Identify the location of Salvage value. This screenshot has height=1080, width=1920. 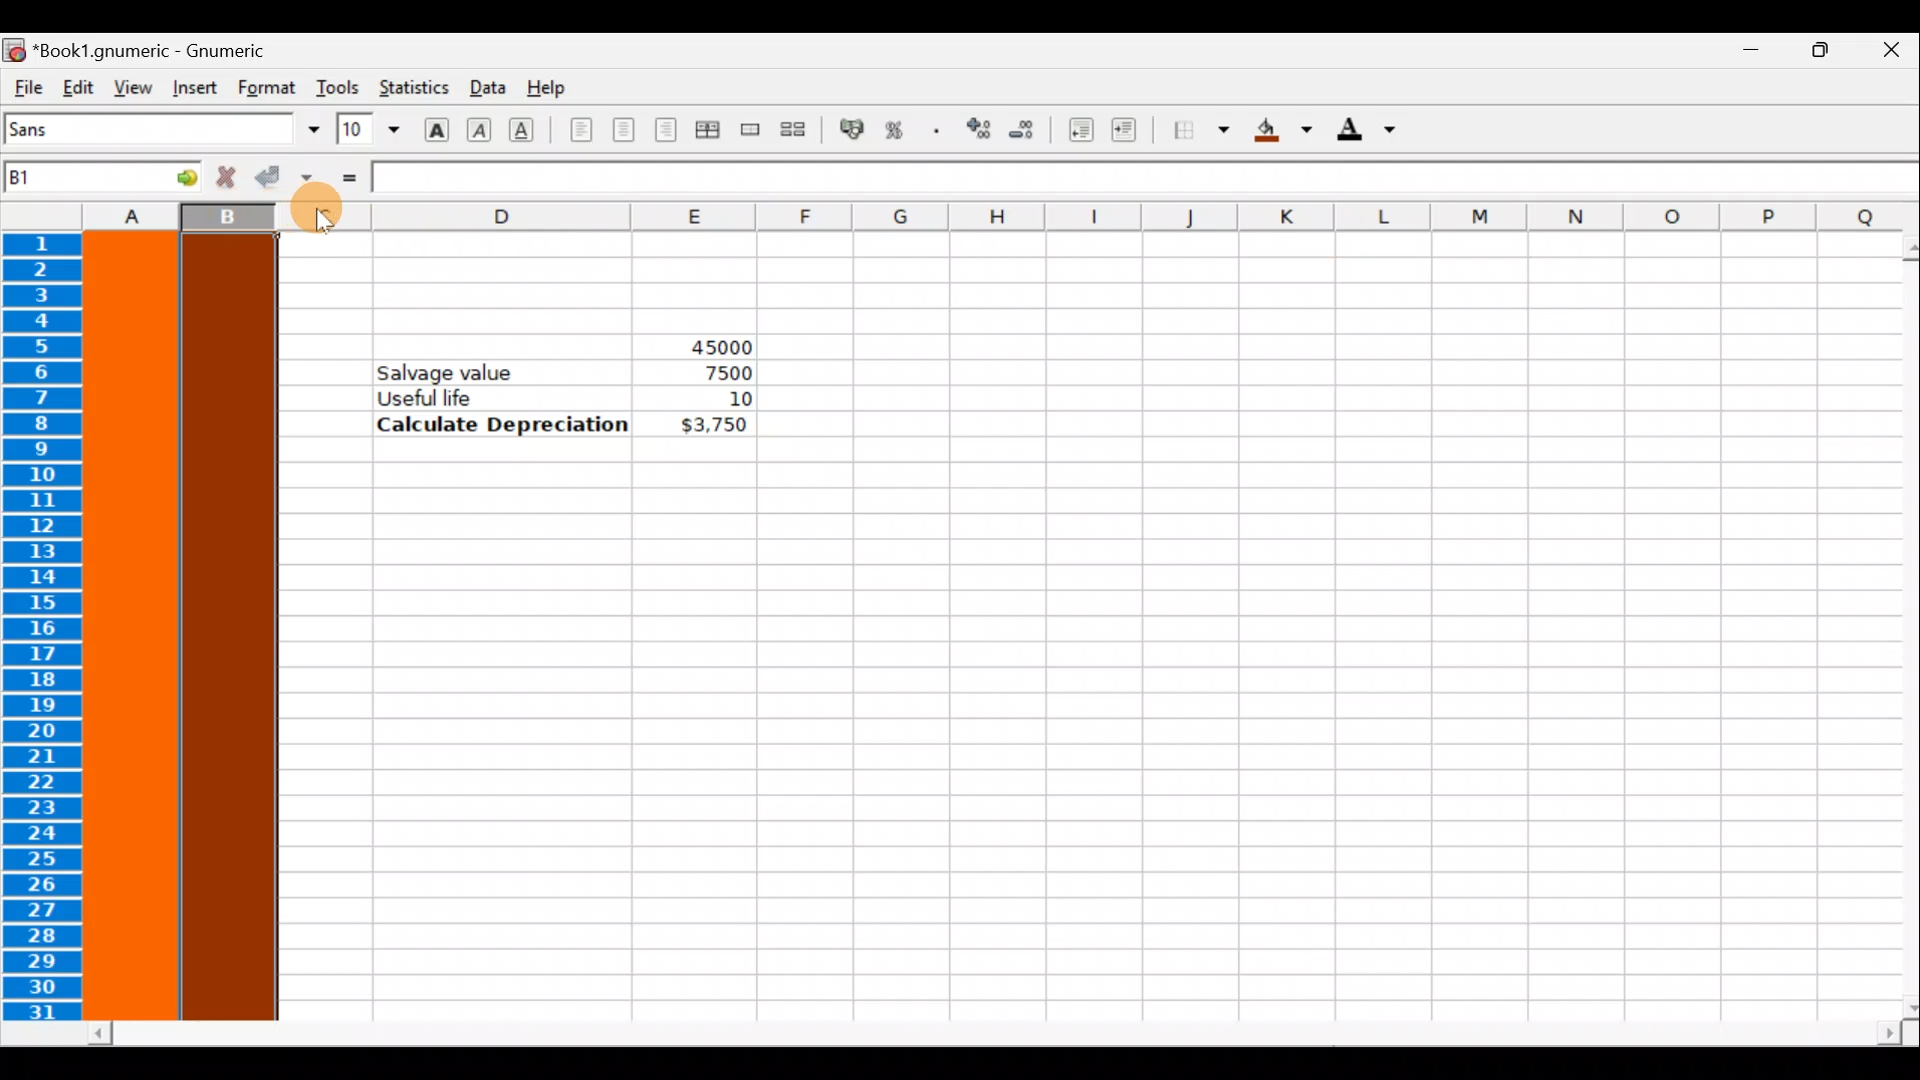
(457, 371).